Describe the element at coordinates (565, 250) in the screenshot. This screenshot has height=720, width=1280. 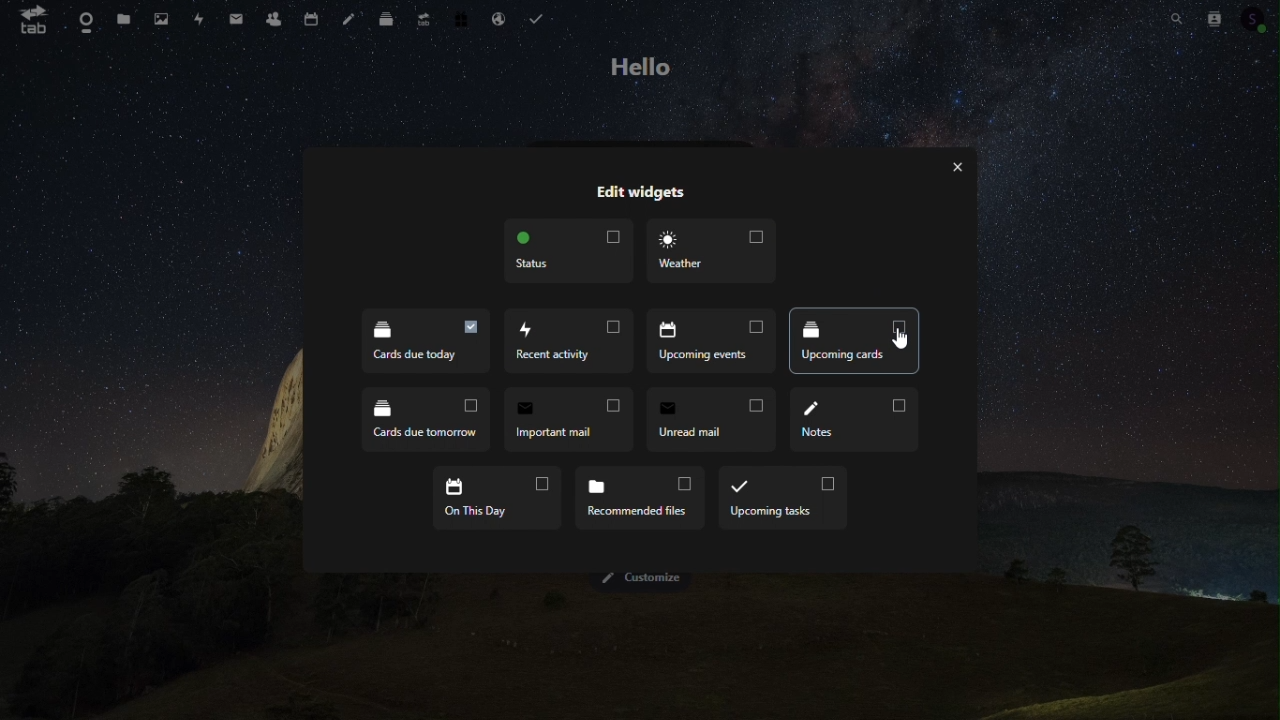
I see `Status` at that location.